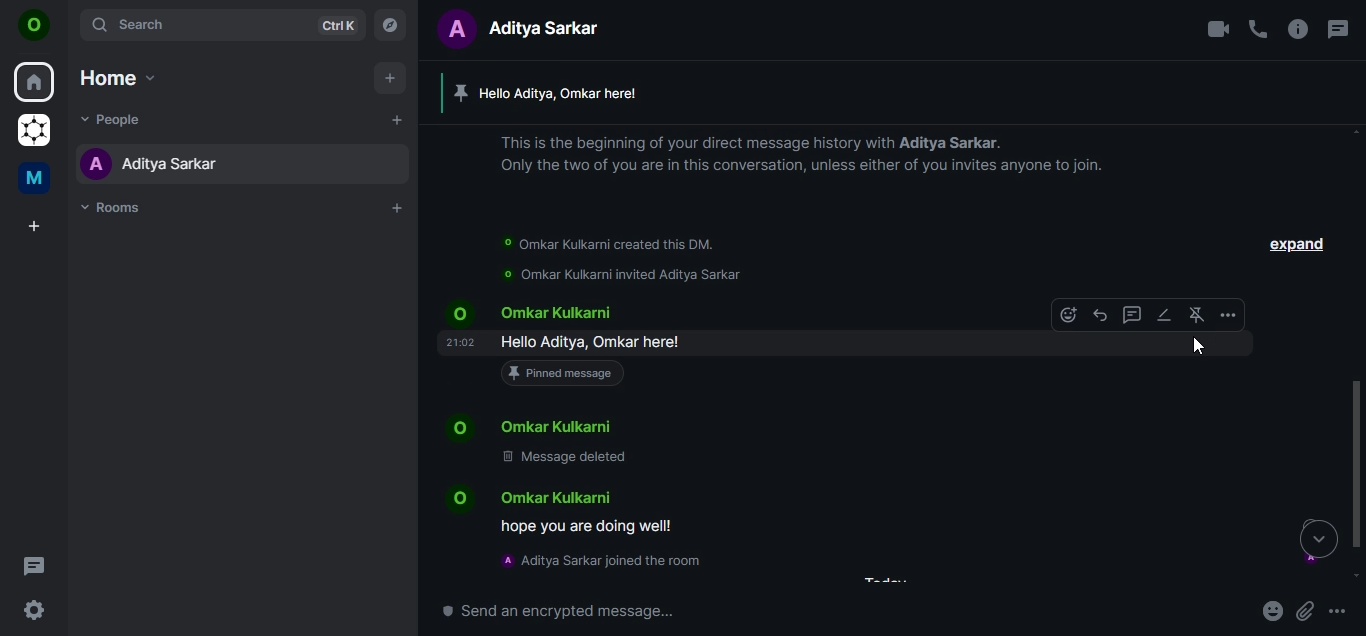  Describe the element at coordinates (35, 177) in the screenshot. I see `me` at that location.